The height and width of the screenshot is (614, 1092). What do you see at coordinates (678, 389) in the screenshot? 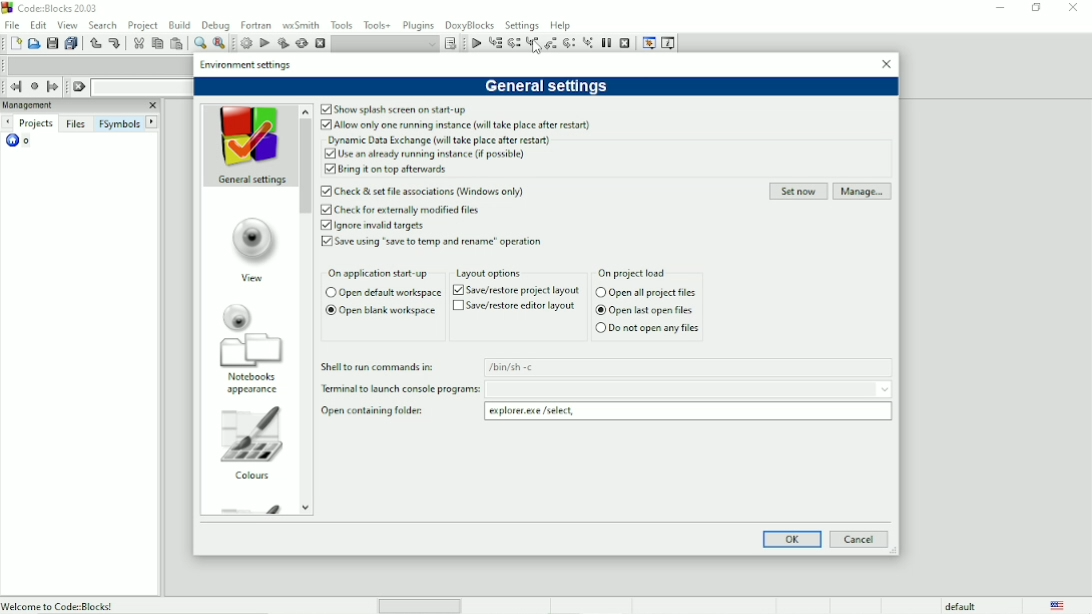
I see `terminal` at bounding box center [678, 389].